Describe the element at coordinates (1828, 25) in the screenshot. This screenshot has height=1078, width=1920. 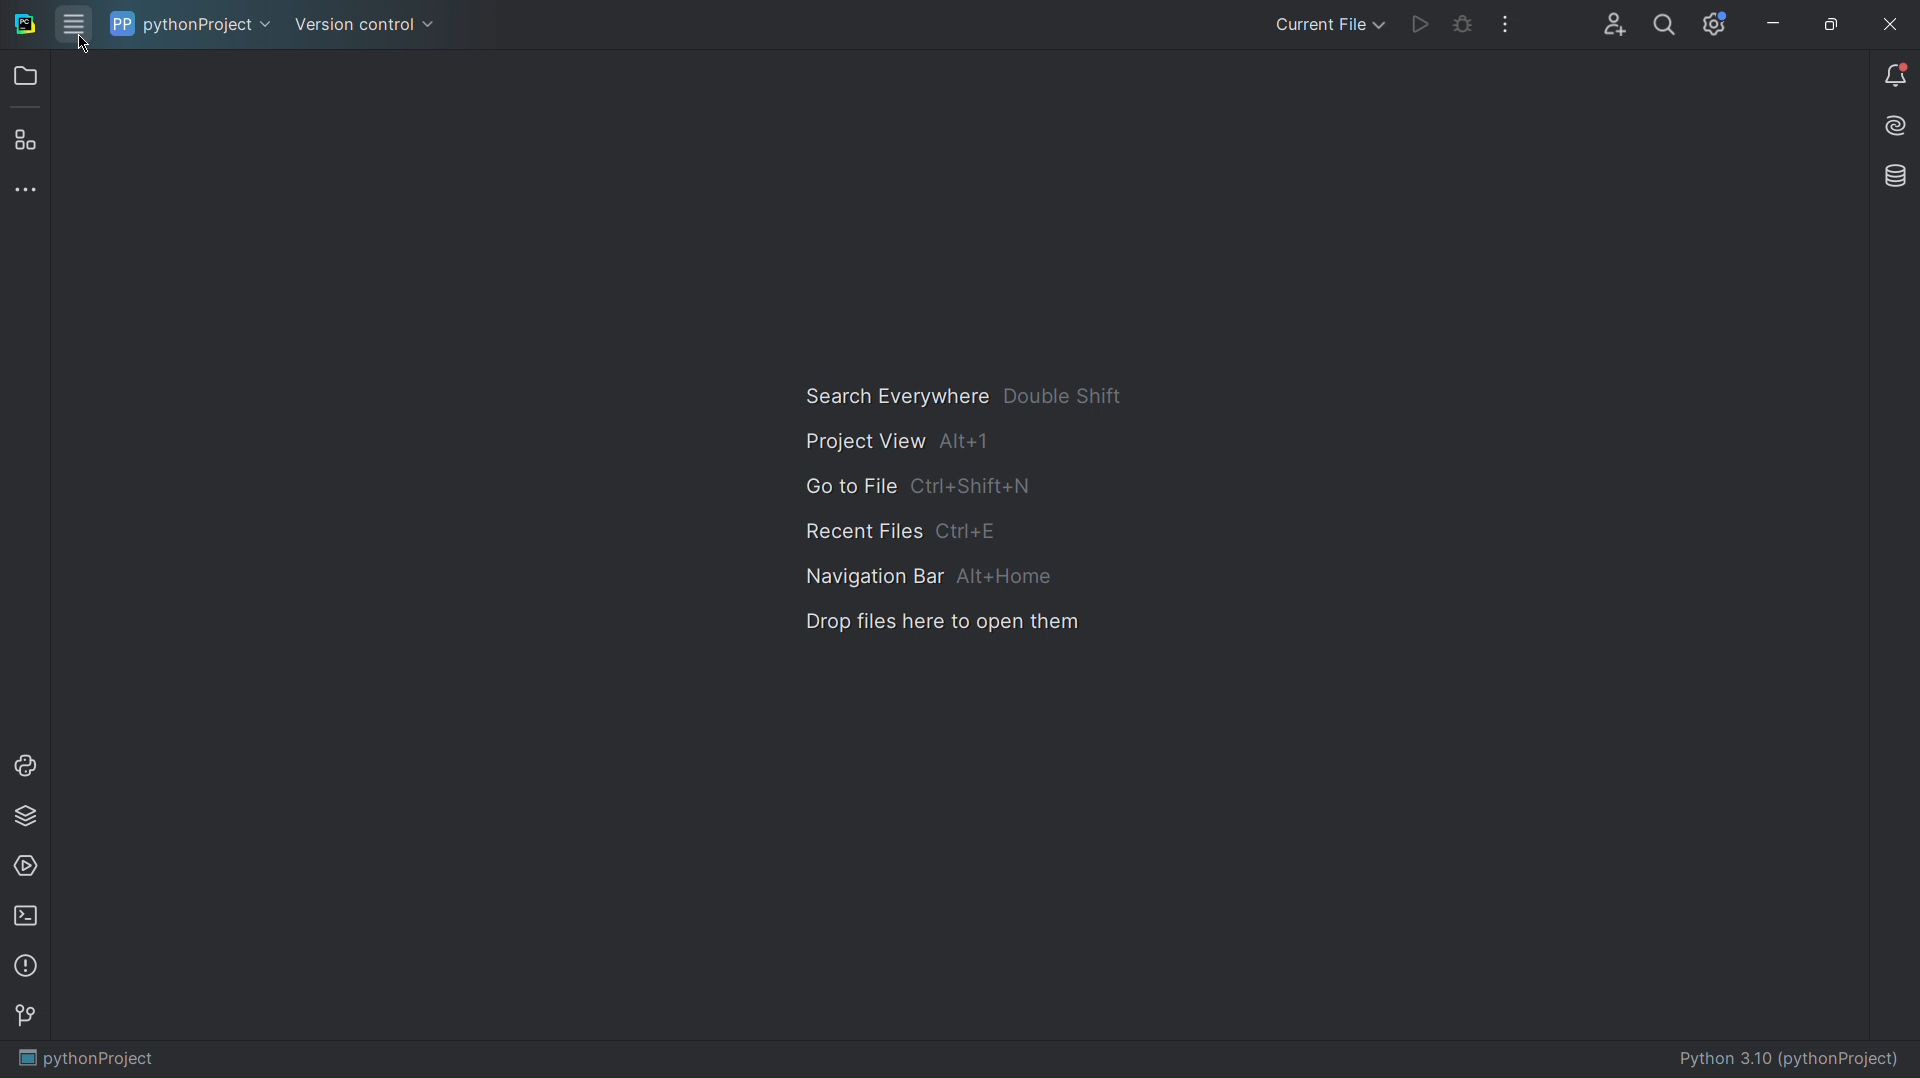
I see `Maximize` at that location.